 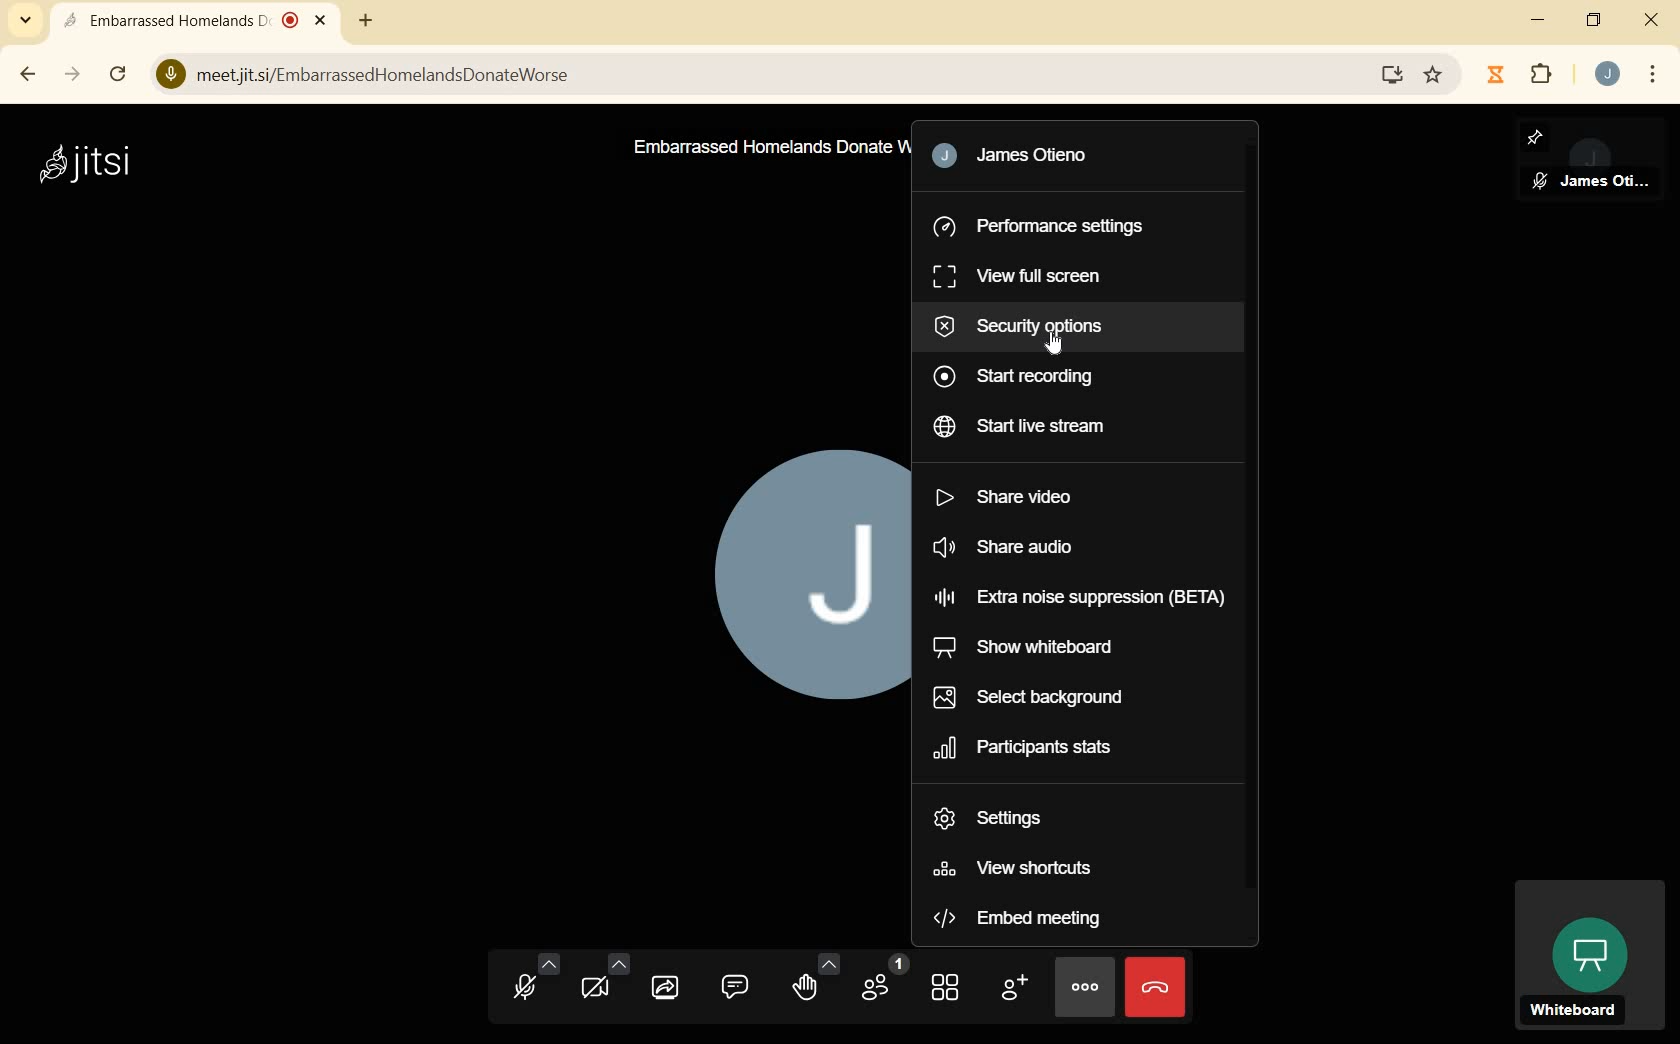 I want to click on whiteboard, so click(x=1587, y=956).